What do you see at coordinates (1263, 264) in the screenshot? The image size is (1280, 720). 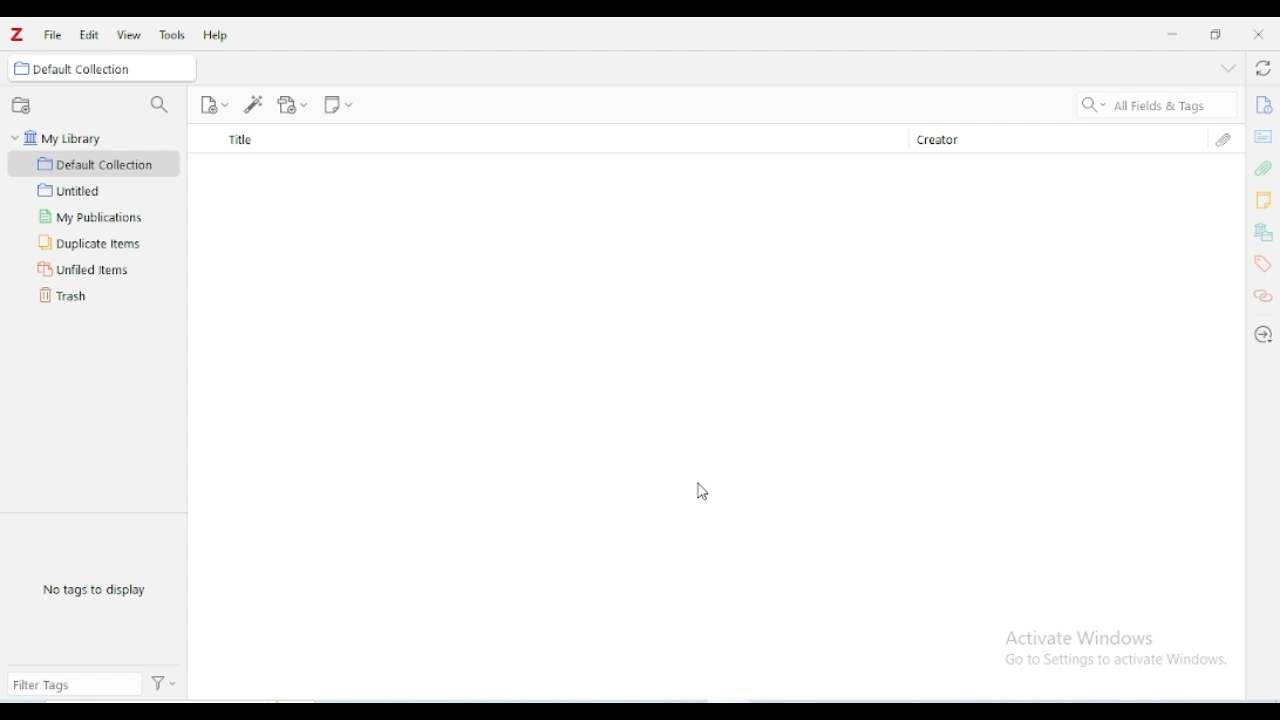 I see `tags` at bounding box center [1263, 264].